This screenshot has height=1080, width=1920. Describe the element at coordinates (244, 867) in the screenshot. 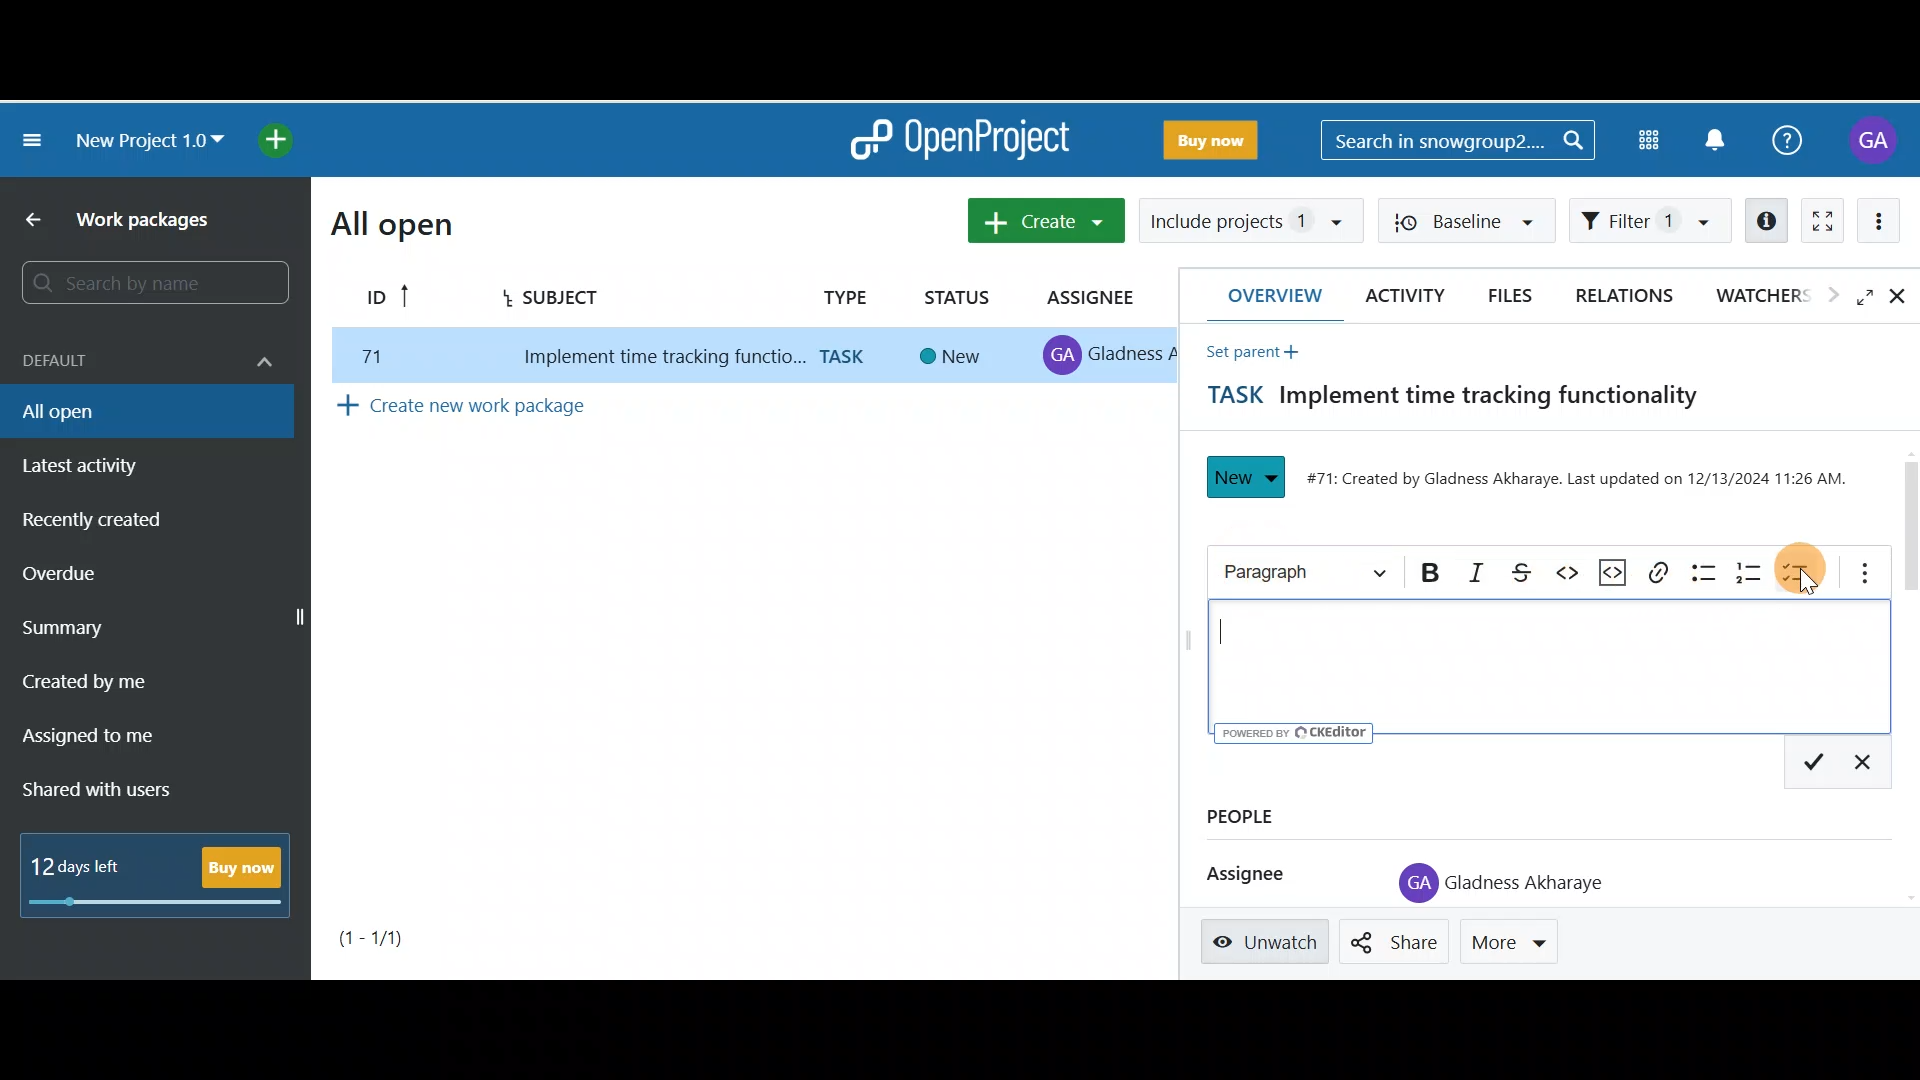

I see `Buy now` at that location.